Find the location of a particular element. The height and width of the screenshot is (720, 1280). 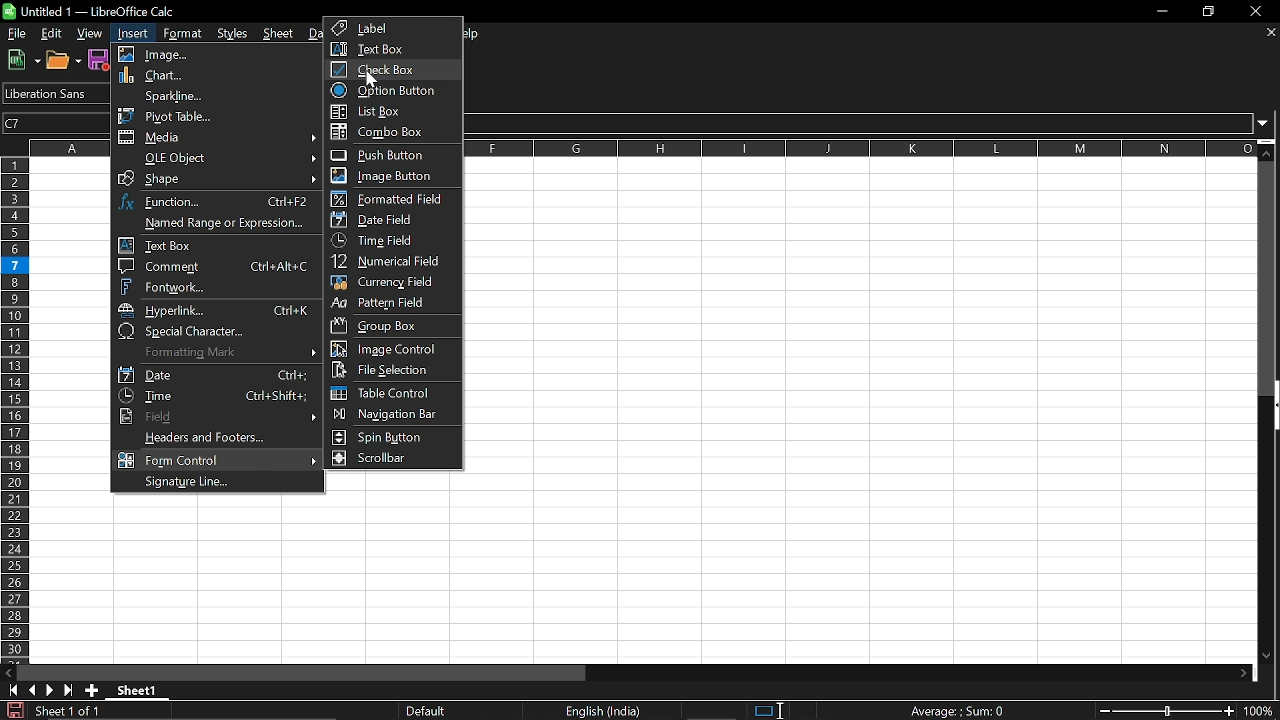

Selection  is located at coordinates (762, 711).